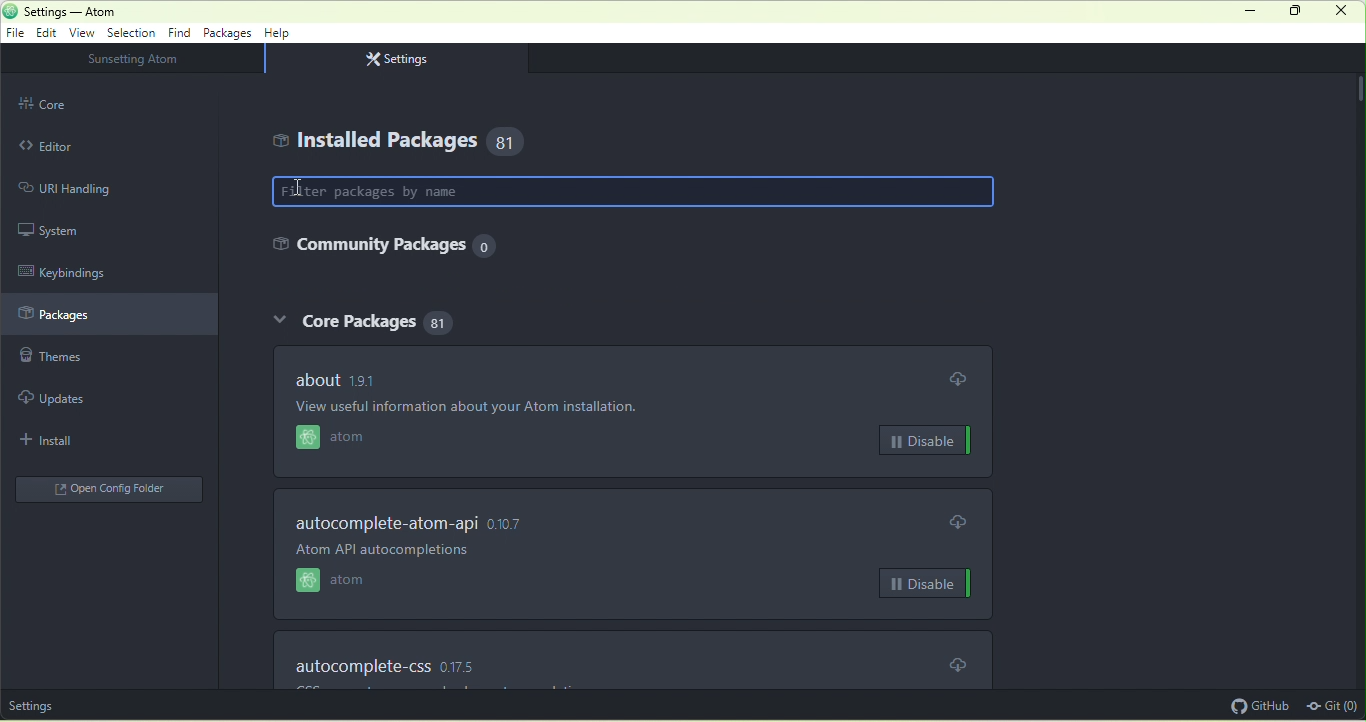 Image resolution: width=1366 pixels, height=722 pixels. What do you see at coordinates (1346, 14) in the screenshot?
I see `close` at bounding box center [1346, 14].